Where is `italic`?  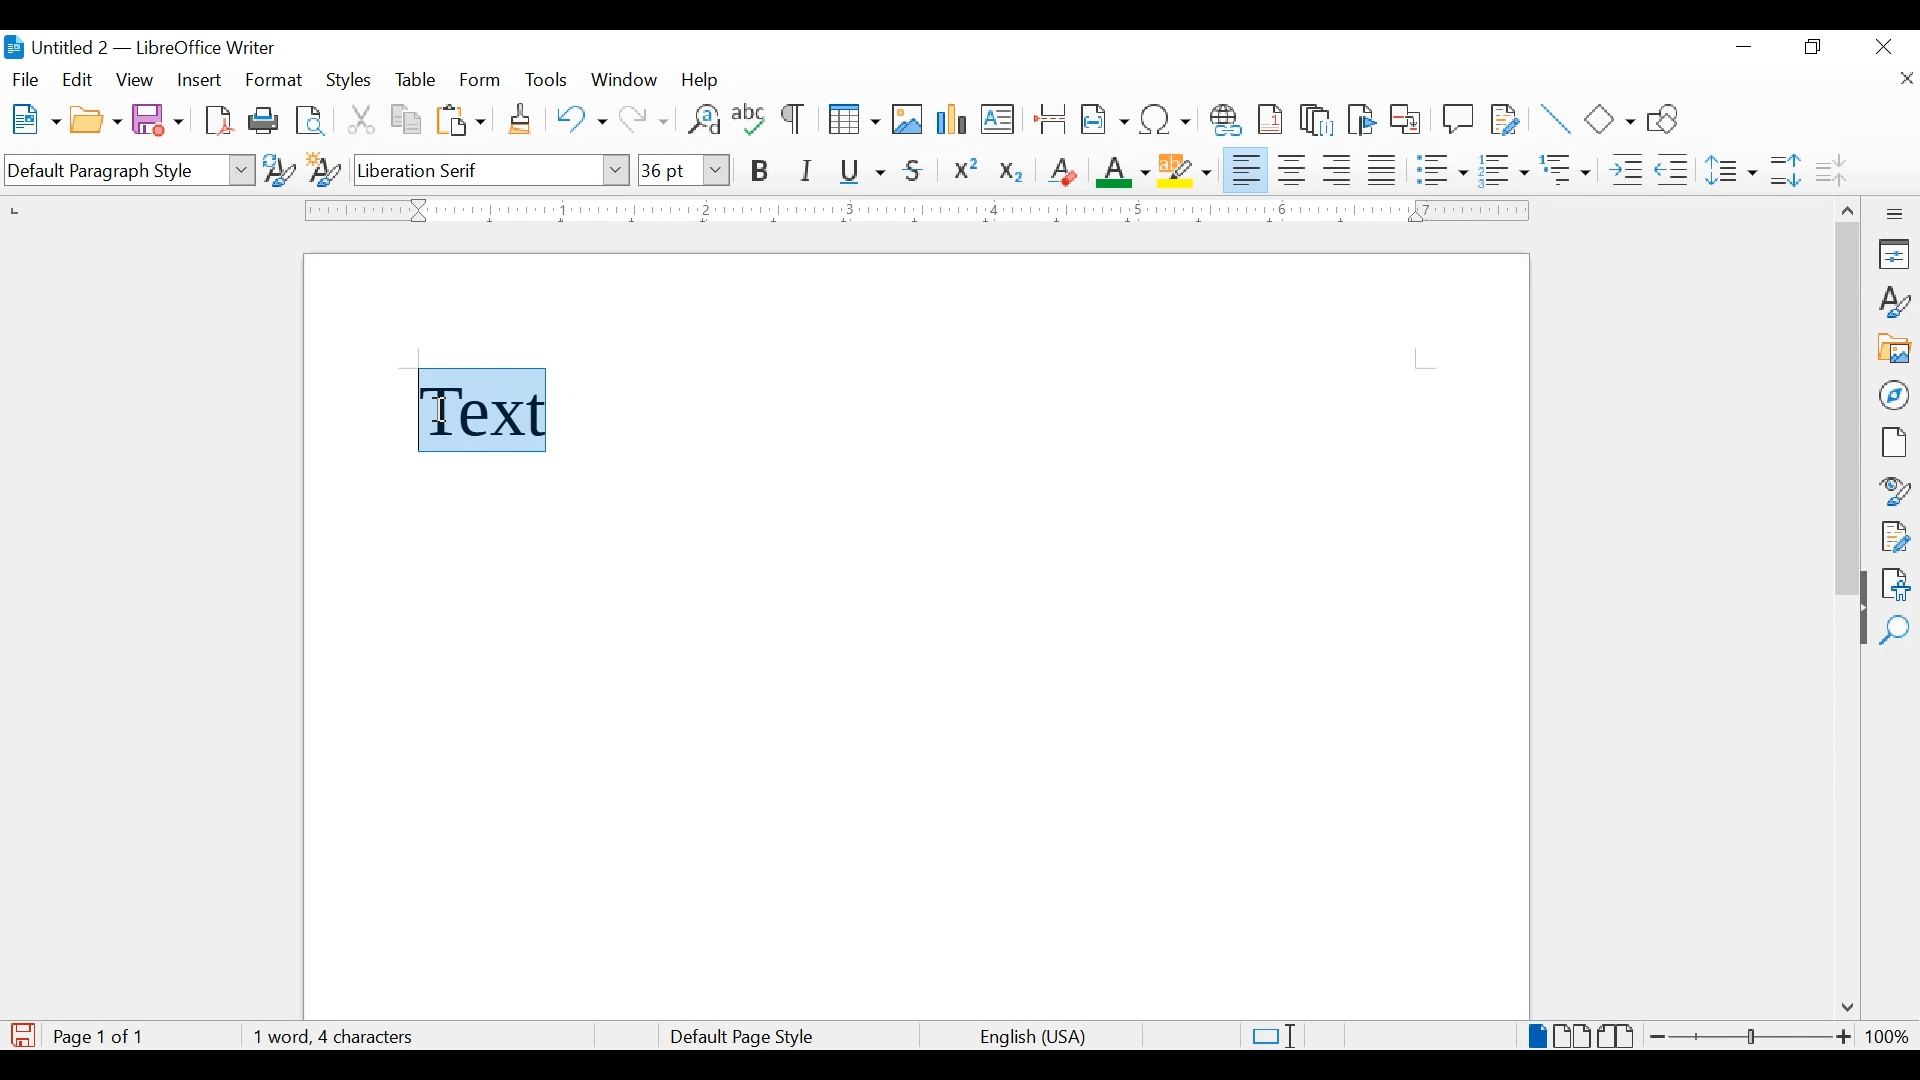 italic is located at coordinates (807, 171).